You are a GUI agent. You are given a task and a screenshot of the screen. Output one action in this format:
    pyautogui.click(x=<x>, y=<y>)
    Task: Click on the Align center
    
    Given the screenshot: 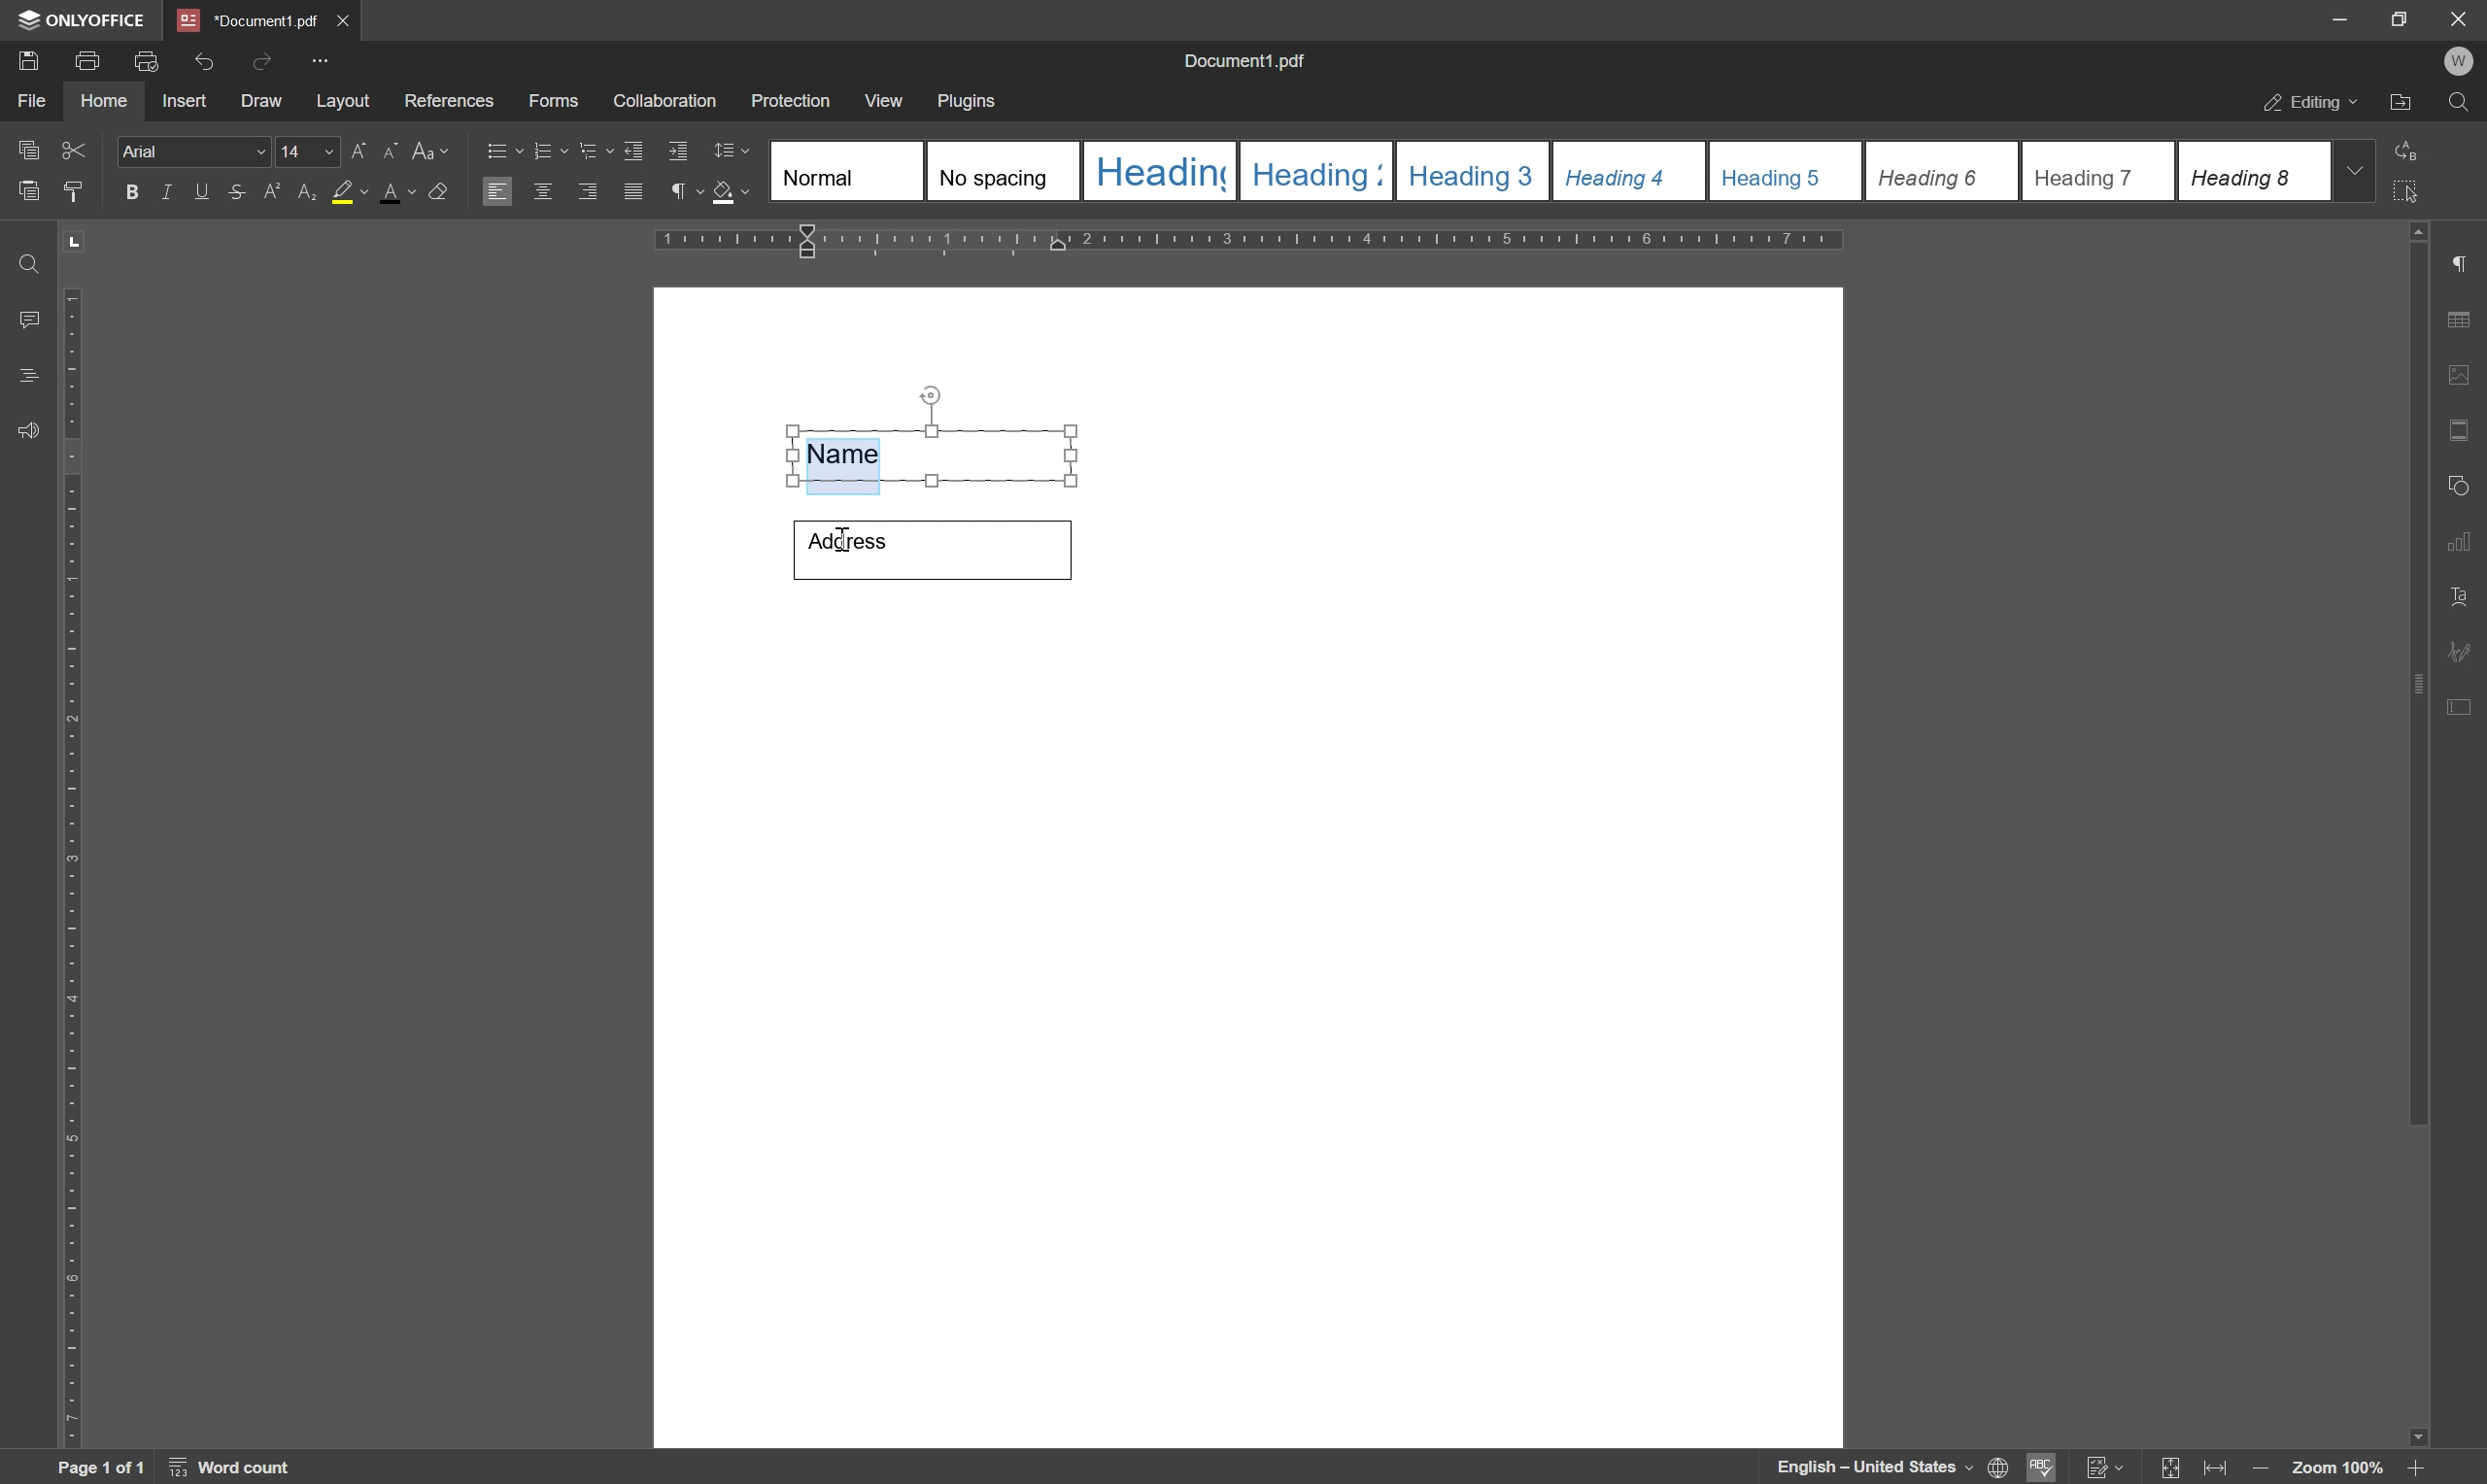 What is the action you would take?
    pyautogui.click(x=543, y=190)
    